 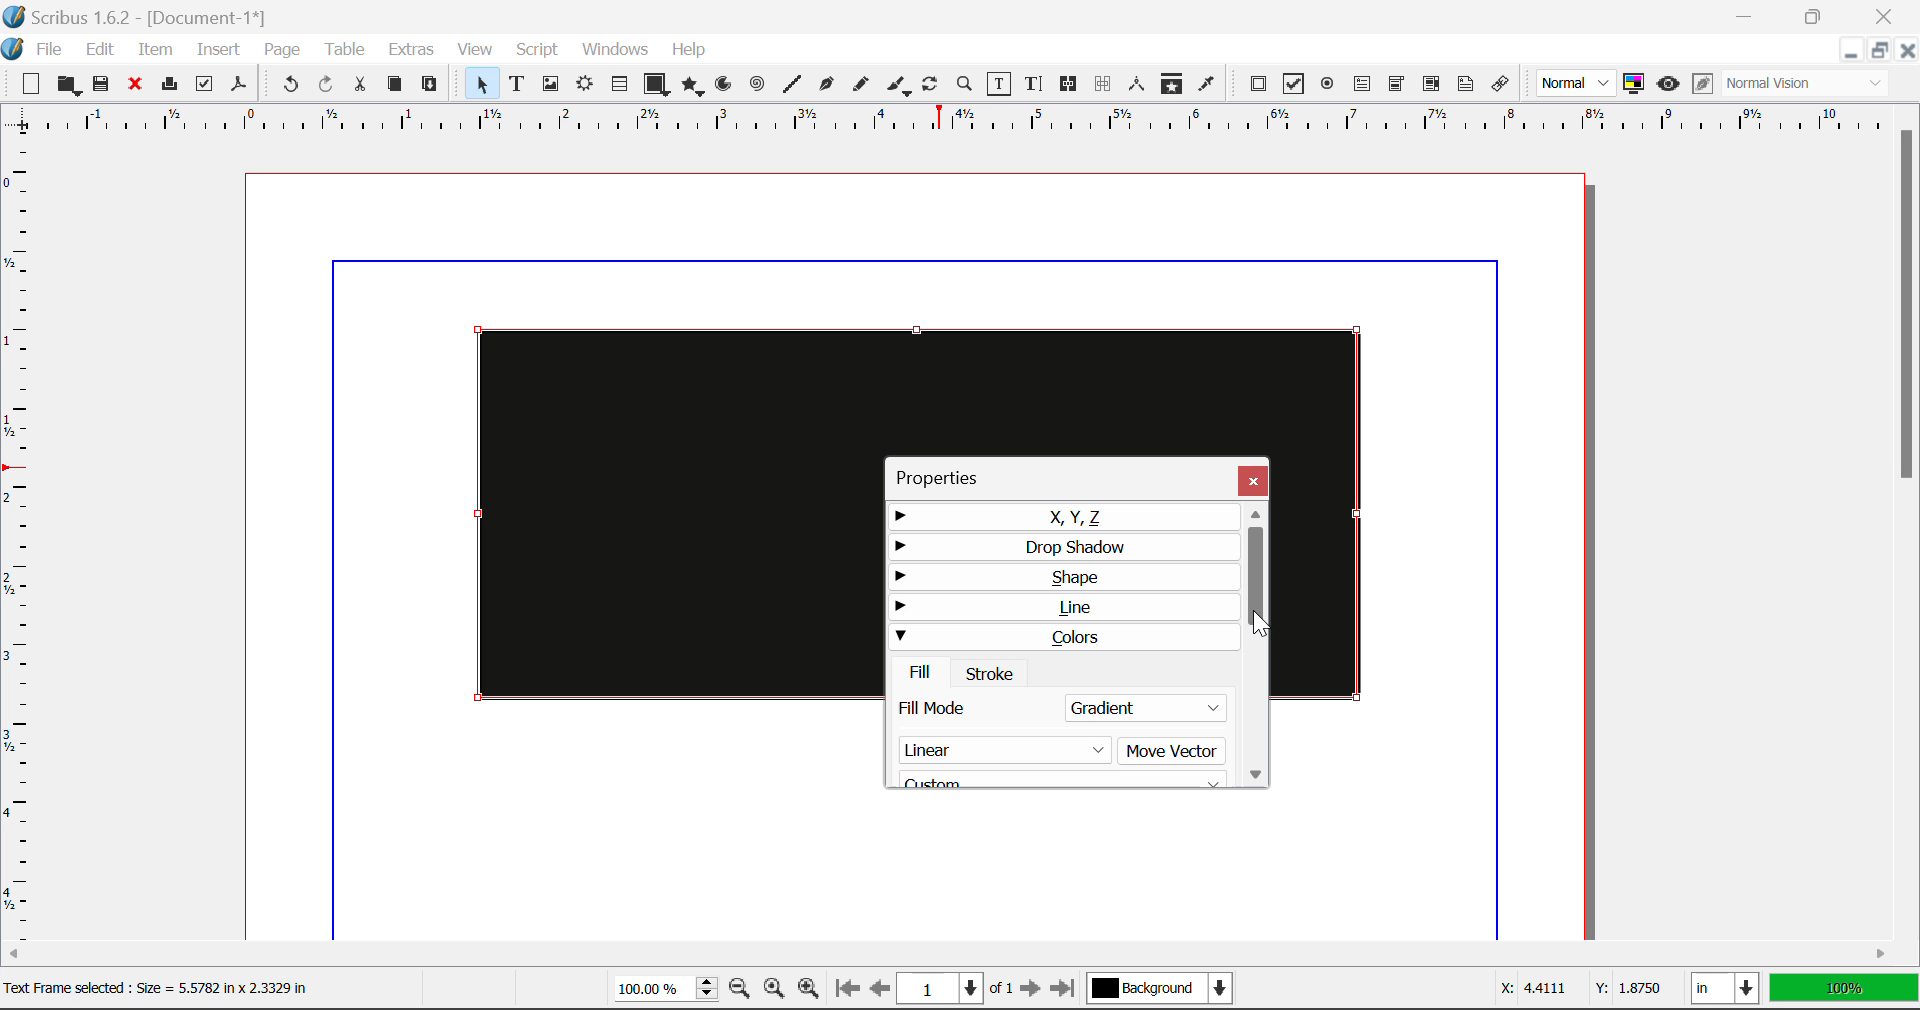 What do you see at coordinates (26, 85) in the screenshot?
I see `New` at bounding box center [26, 85].